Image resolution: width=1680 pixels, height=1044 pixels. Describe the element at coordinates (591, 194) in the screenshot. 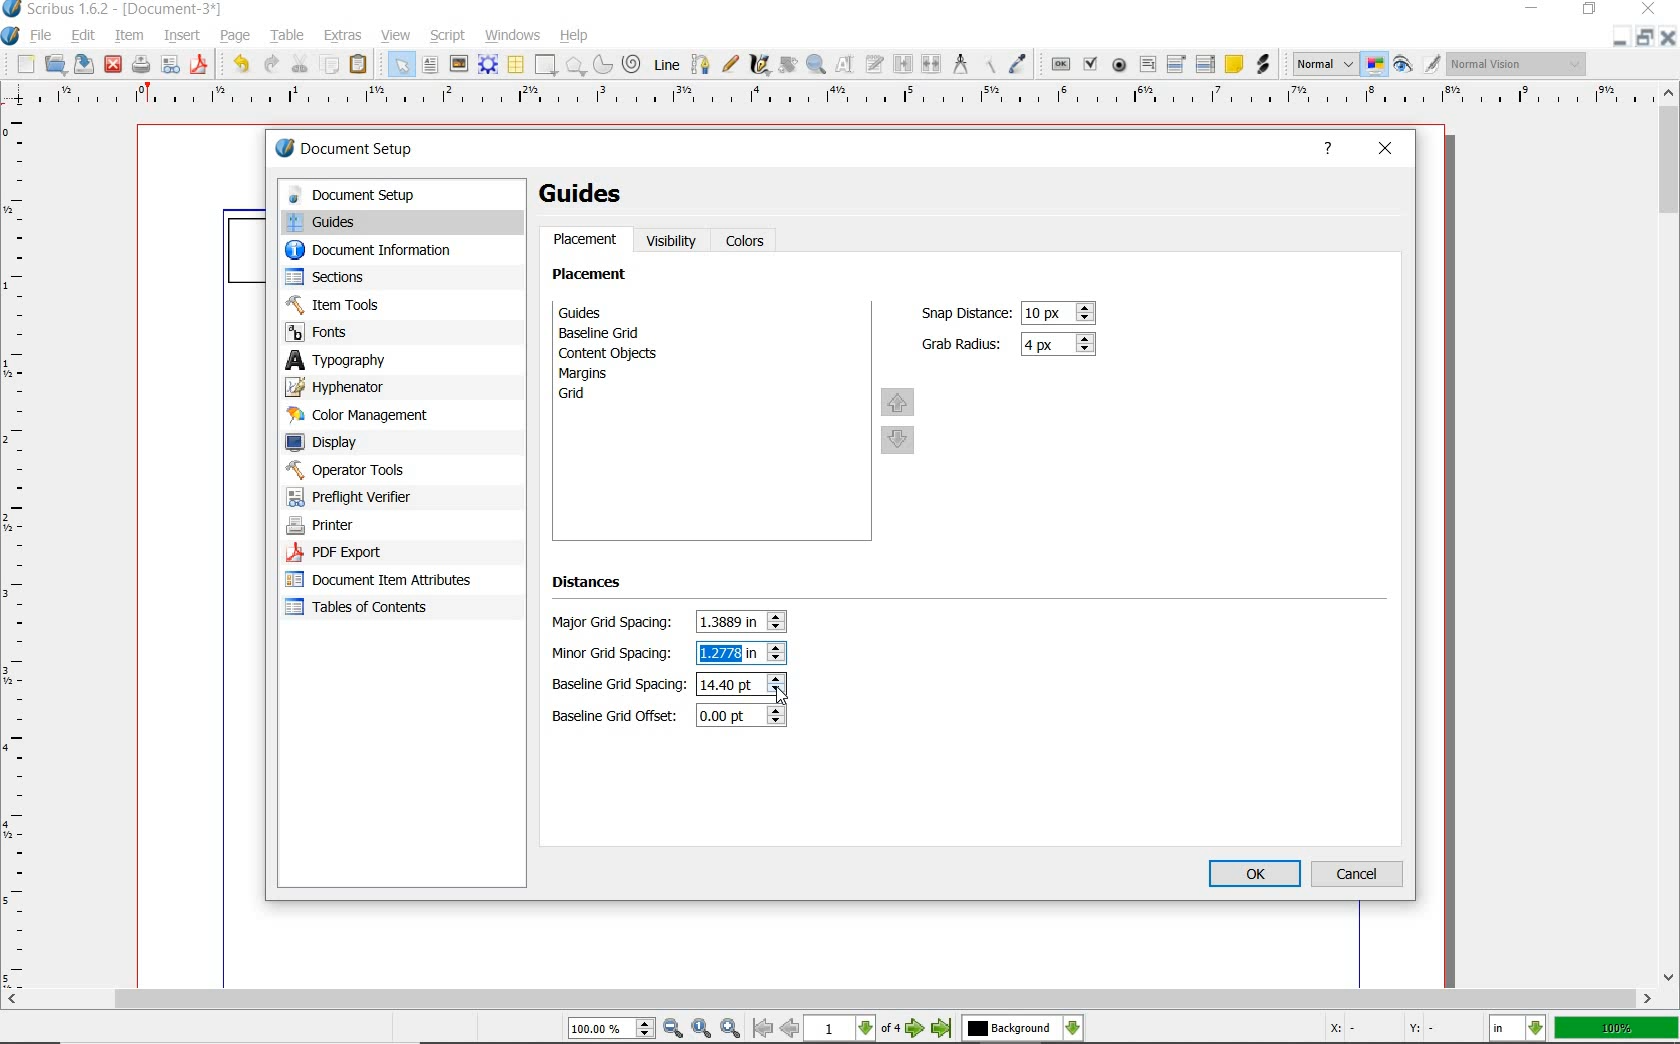

I see `guides` at that location.